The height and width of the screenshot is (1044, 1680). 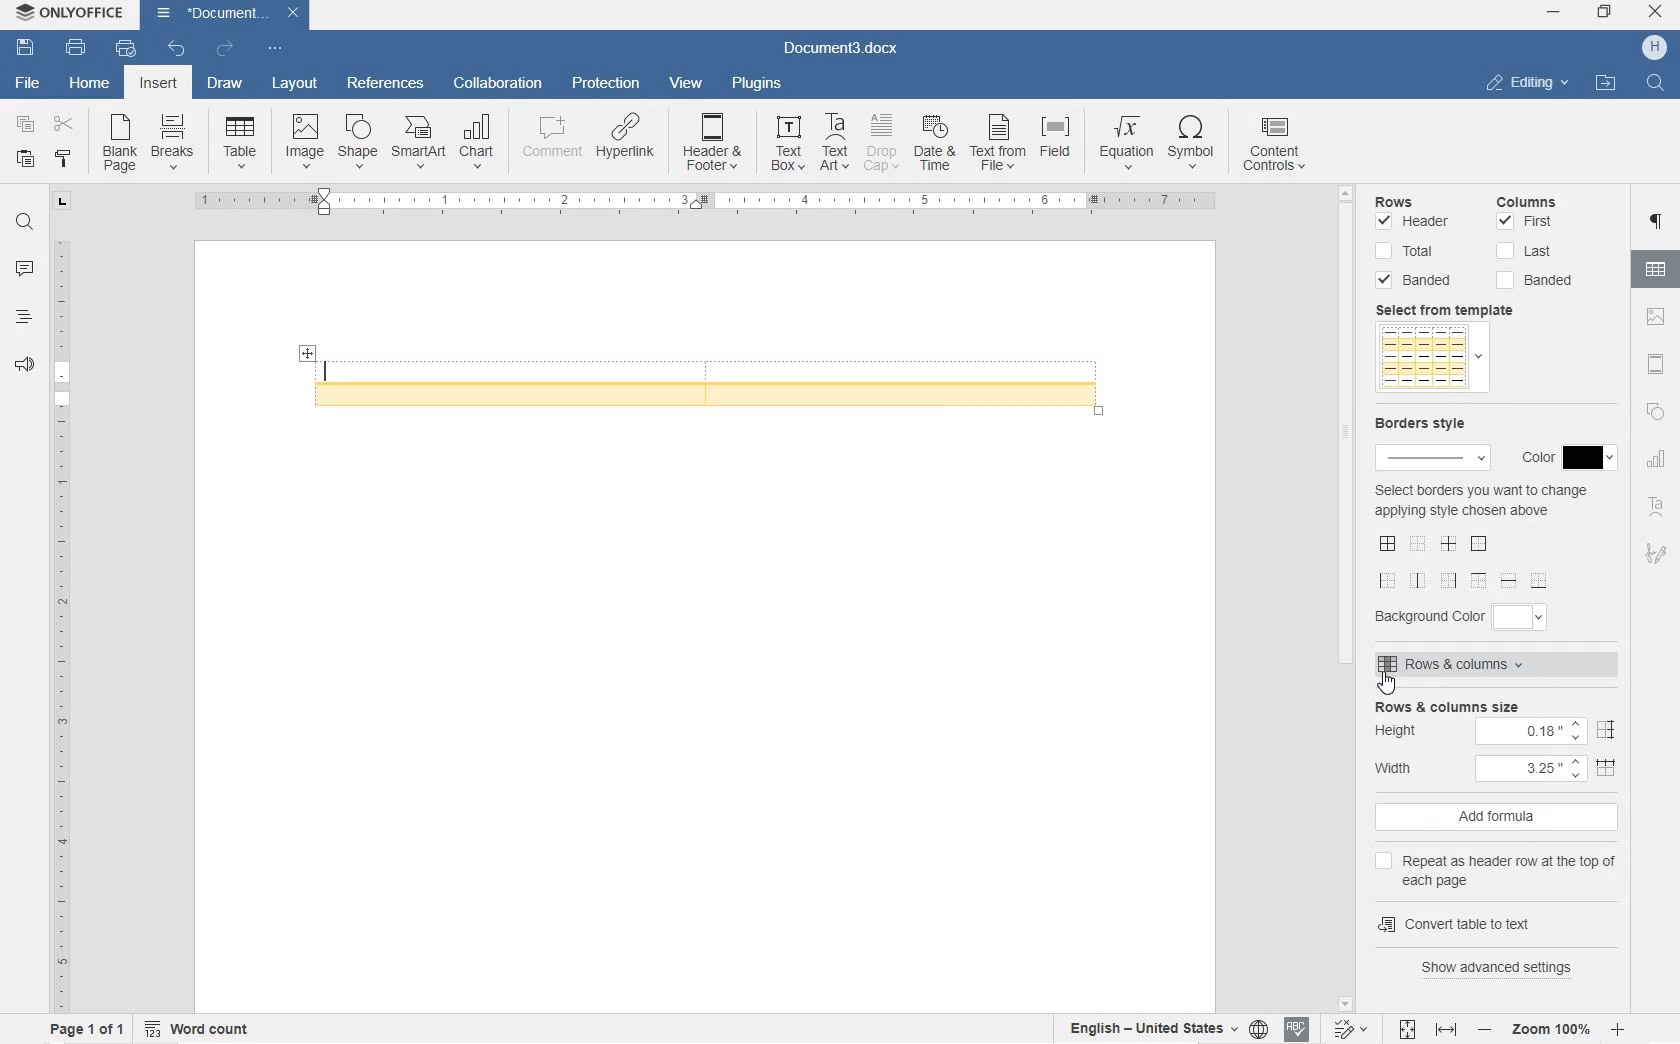 I want to click on Height, so click(x=1495, y=732).